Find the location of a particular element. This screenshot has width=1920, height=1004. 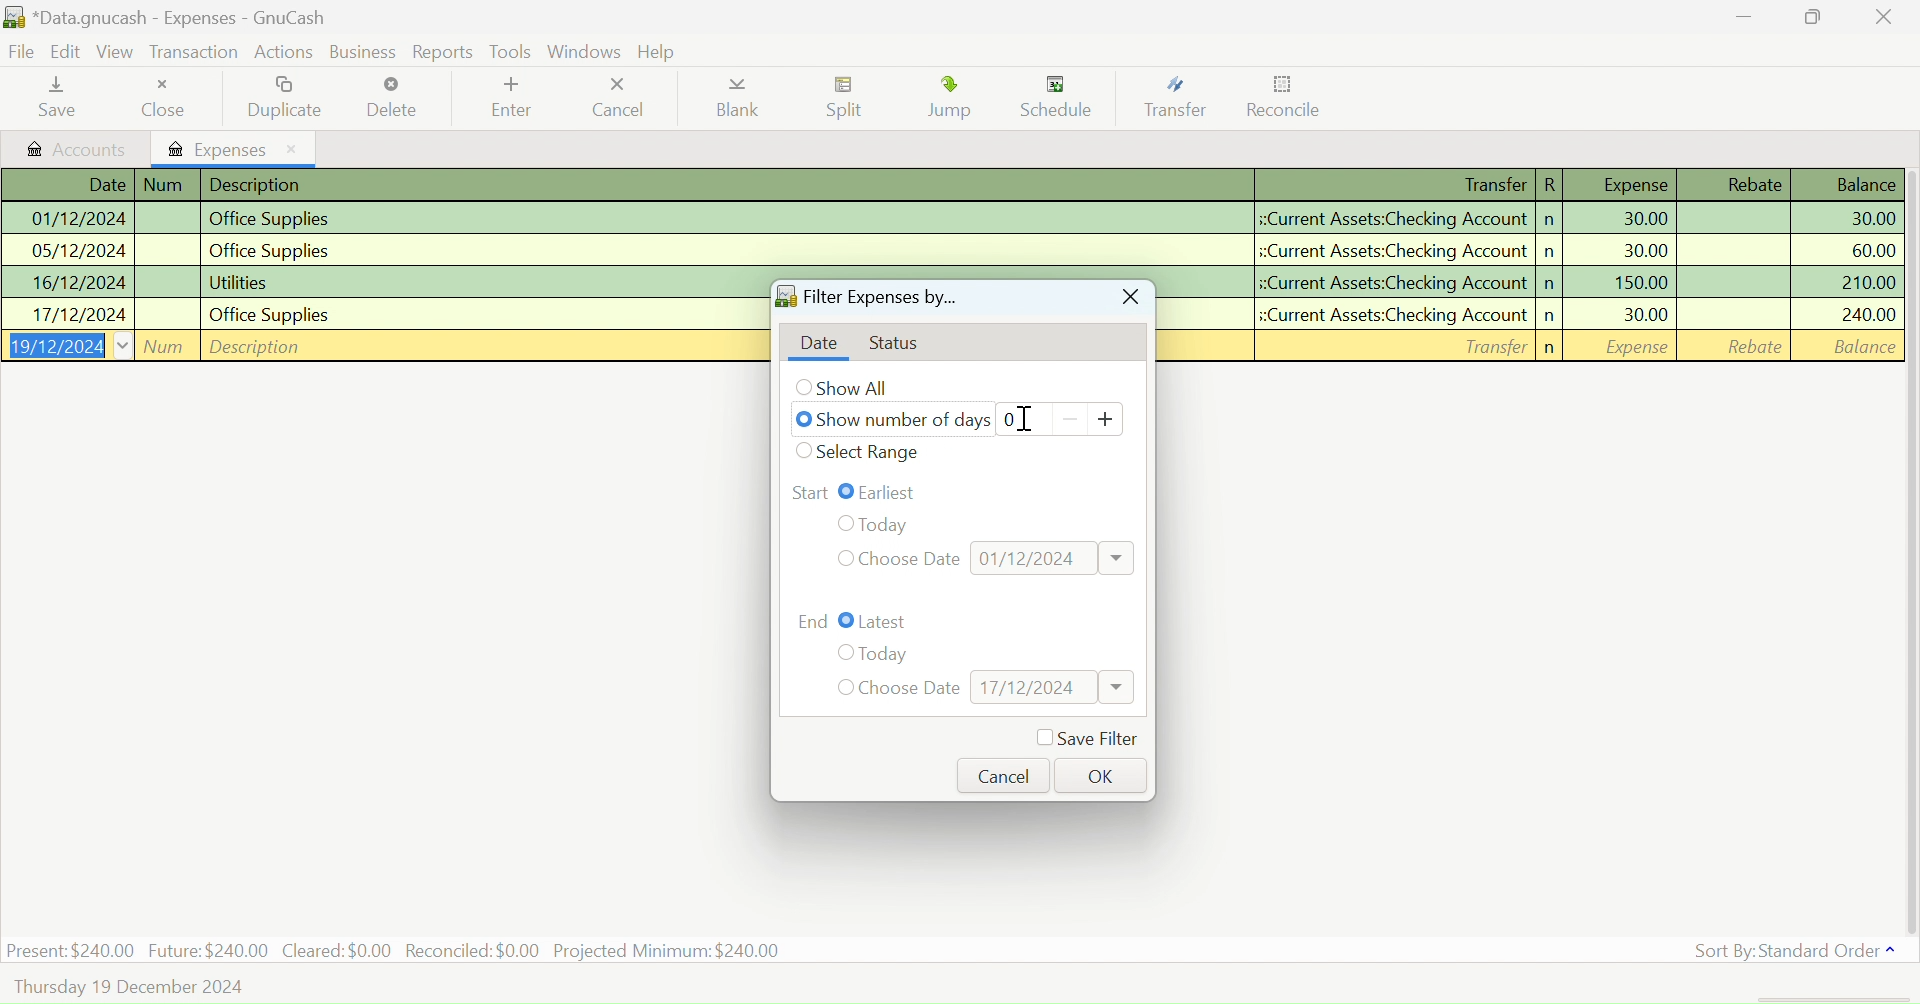

Transactions Column Headings is located at coordinates (954, 186).